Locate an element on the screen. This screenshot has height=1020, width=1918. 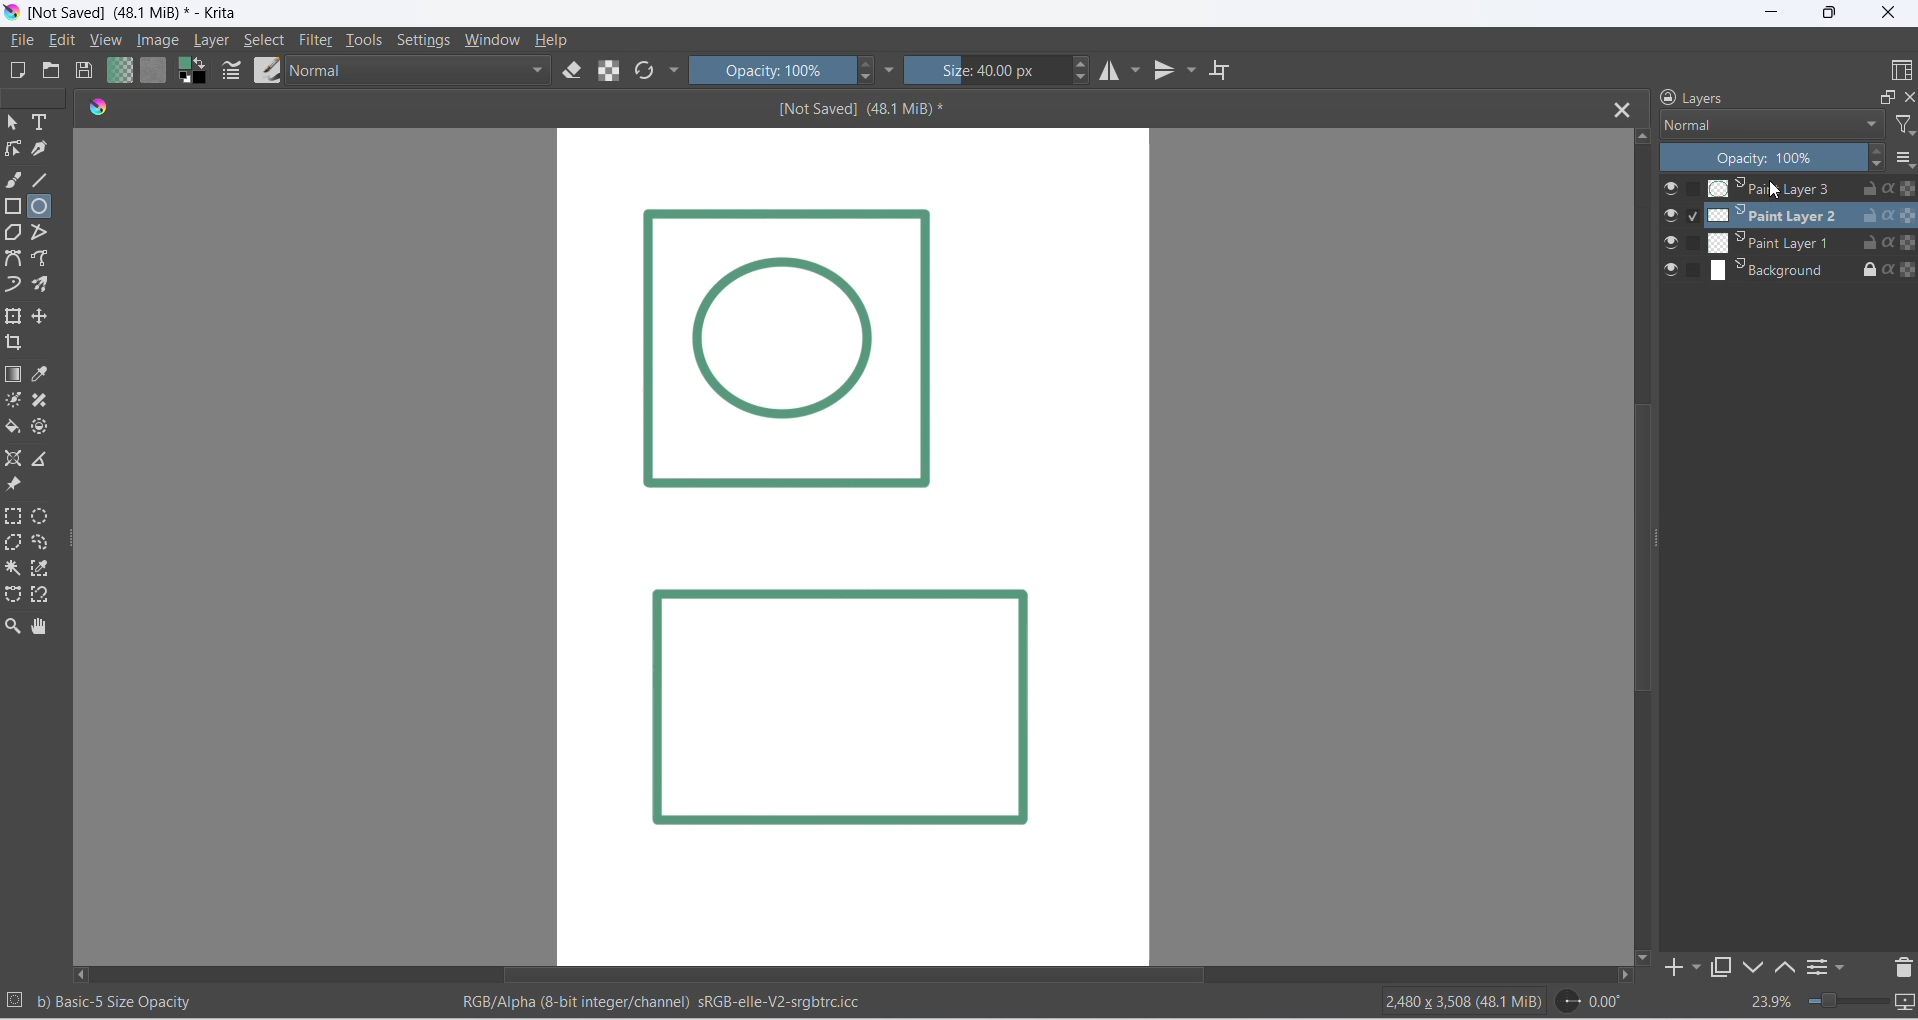
[Not Saved] (48.1 MiB)* is located at coordinates (888, 111).